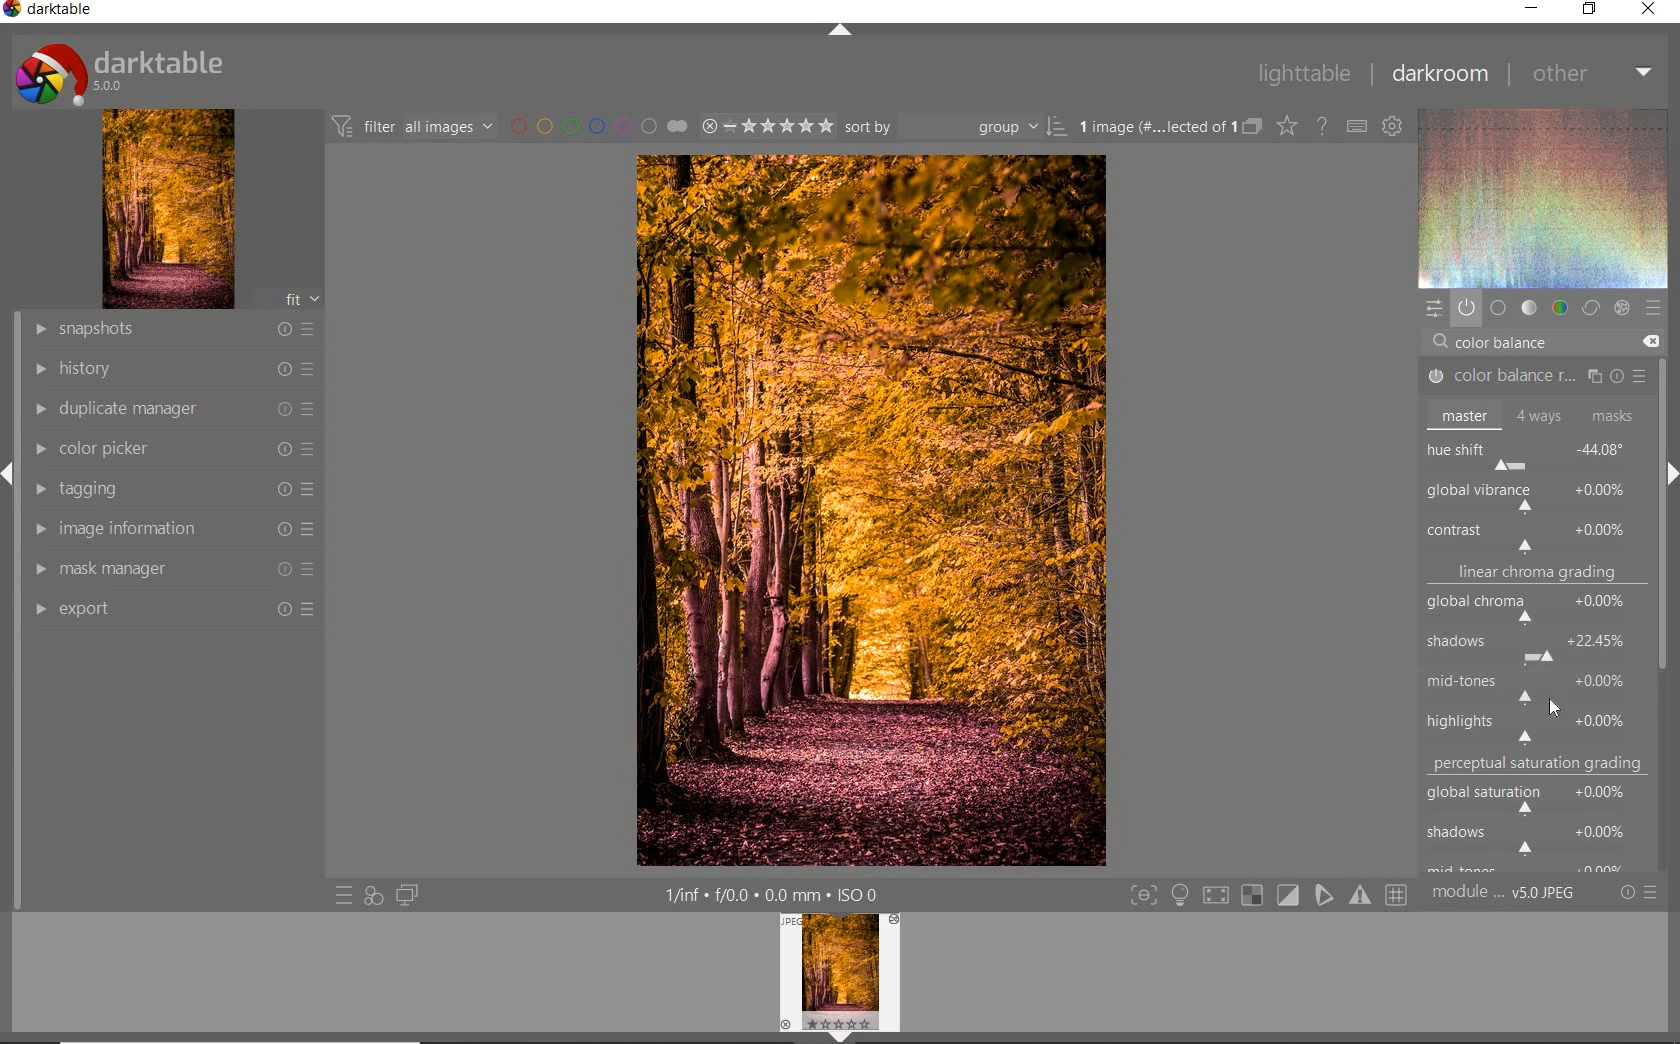  I want to click on quick access panel, so click(1431, 308).